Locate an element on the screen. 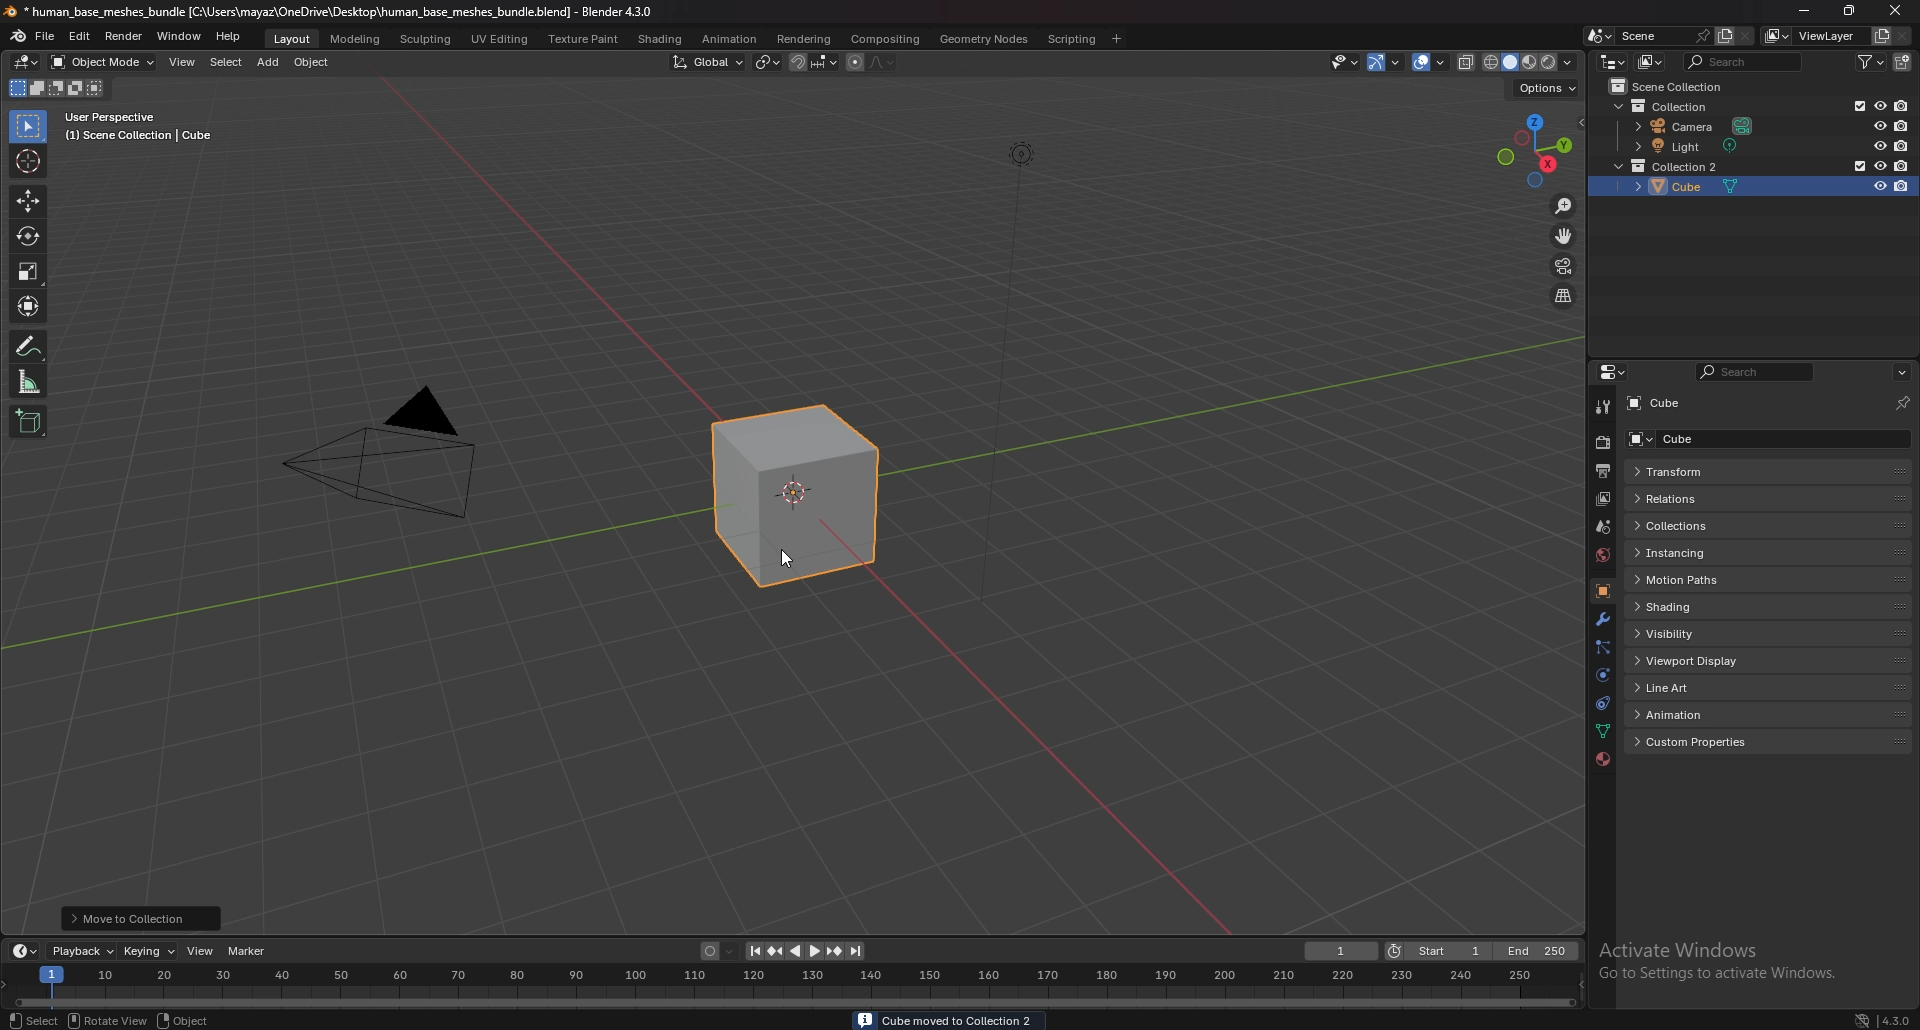 The width and height of the screenshot is (1920, 1030). layout is located at coordinates (294, 39).